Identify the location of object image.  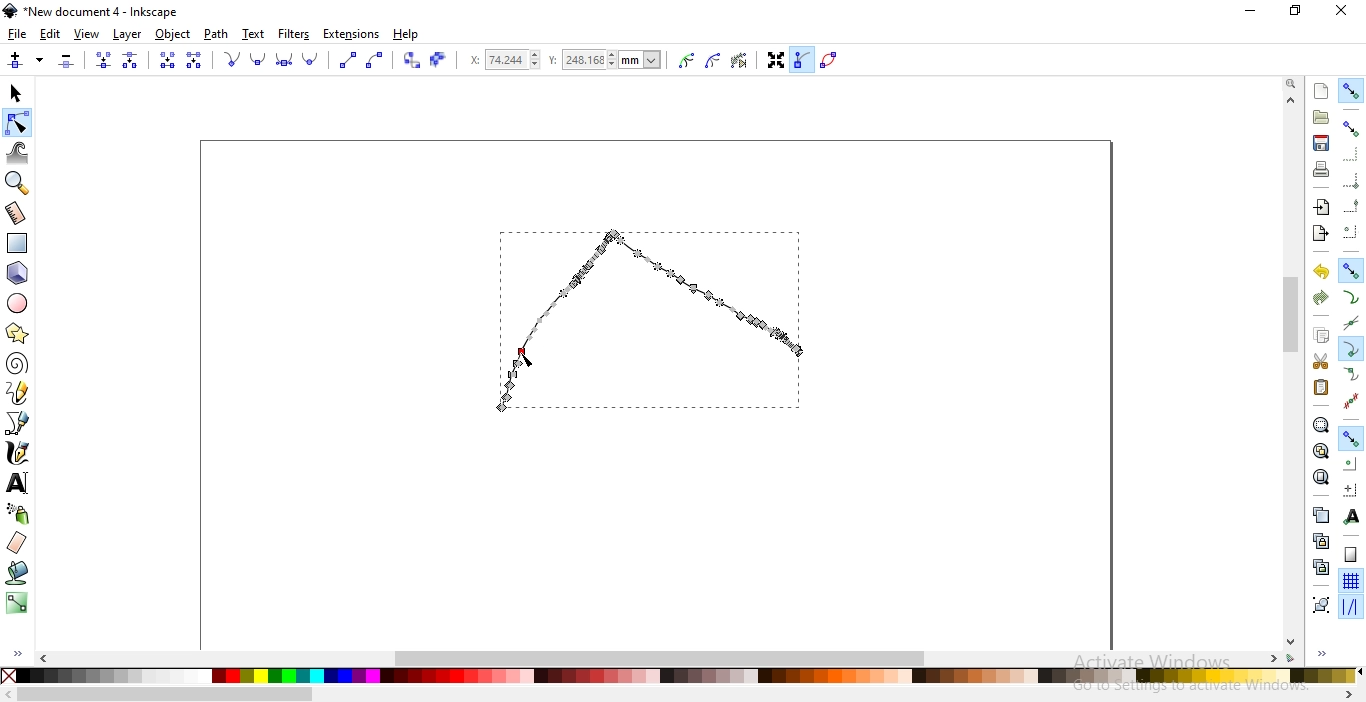
(668, 311).